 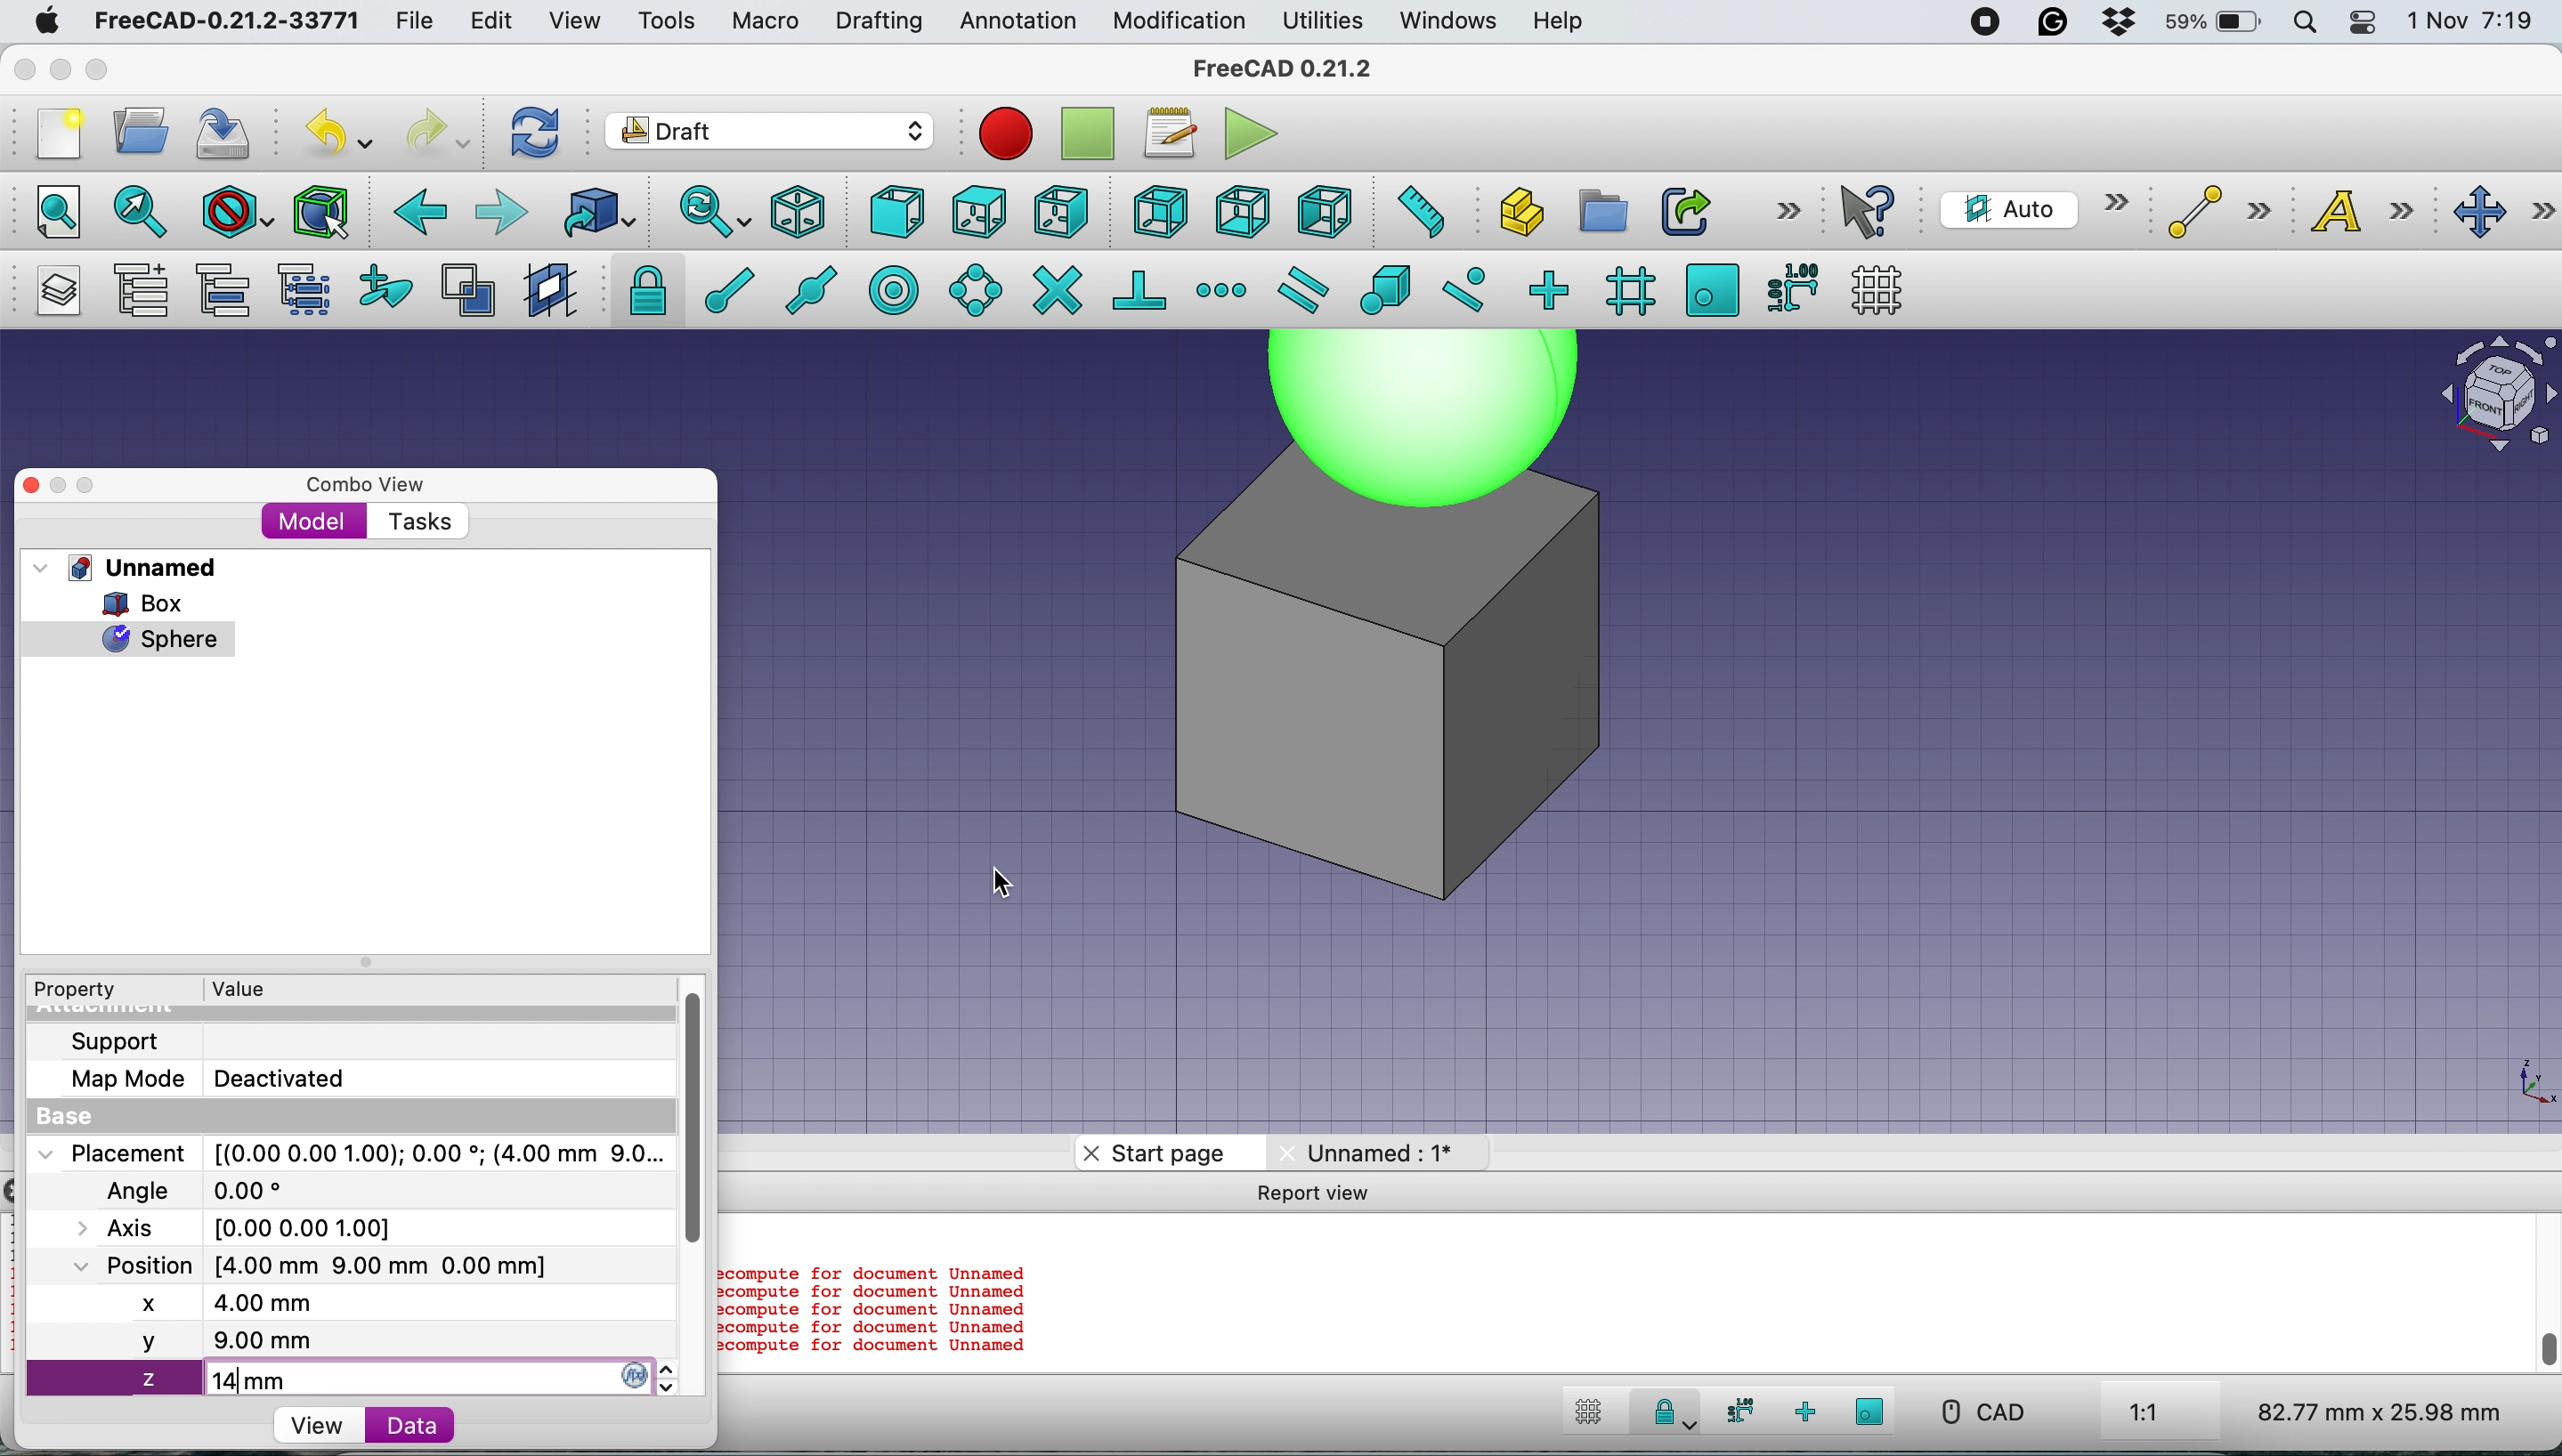 I want to click on draw style, so click(x=238, y=214).